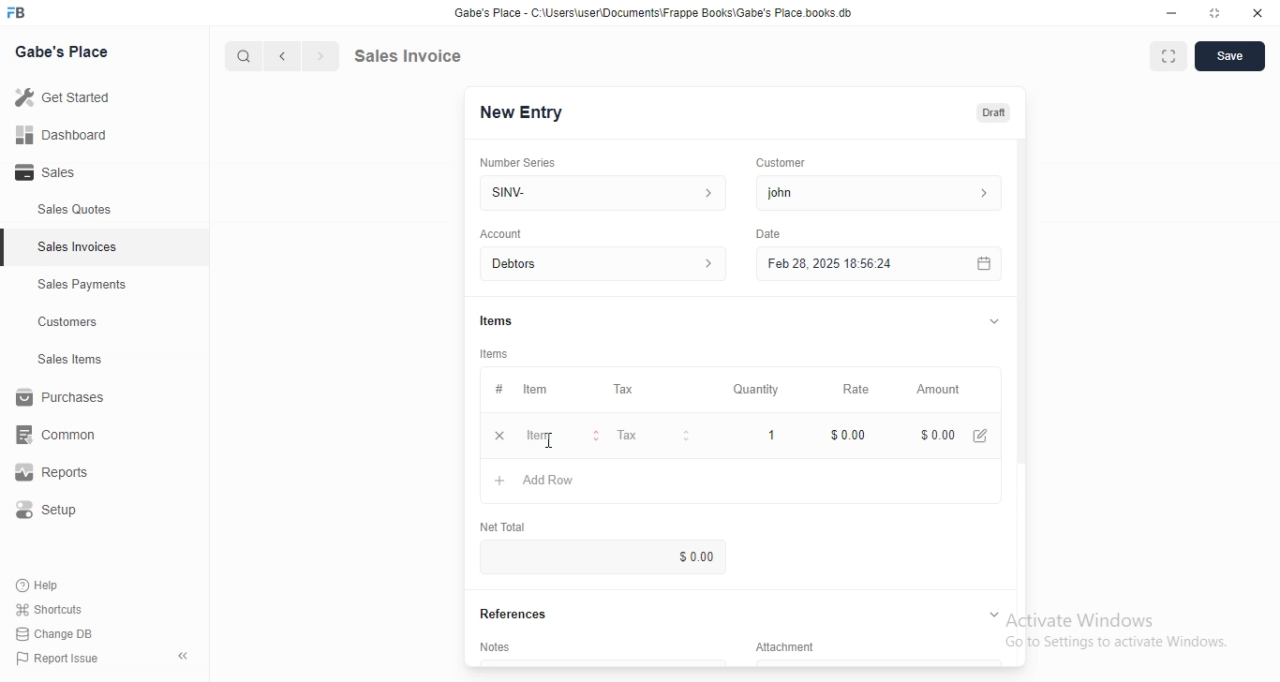 The height and width of the screenshot is (682, 1280). Describe the element at coordinates (419, 55) in the screenshot. I see `Sales Invoice` at that location.